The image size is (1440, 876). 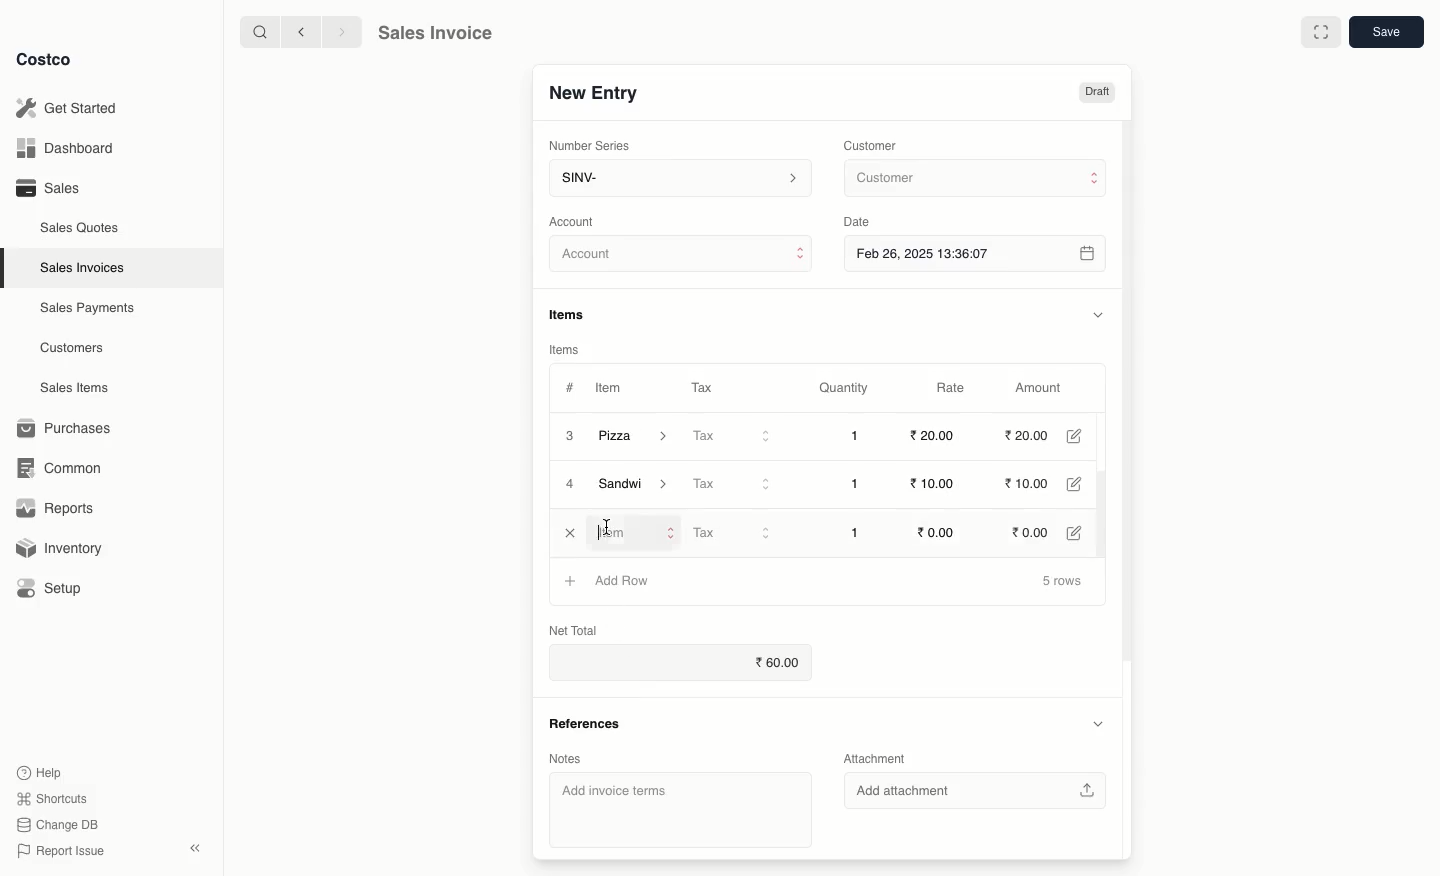 What do you see at coordinates (635, 532) in the screenshot?
I see `Item` at bounding box center [635, 532].